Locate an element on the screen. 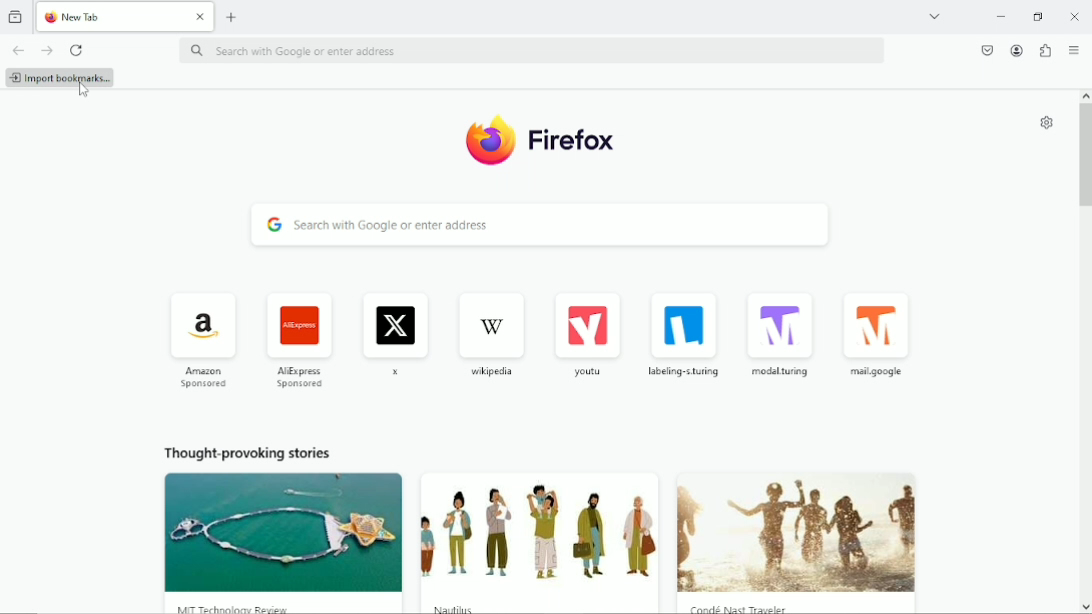 The width and height of the screenshot is (1092, 614). scroll up is located at coordinates (1085, 96).